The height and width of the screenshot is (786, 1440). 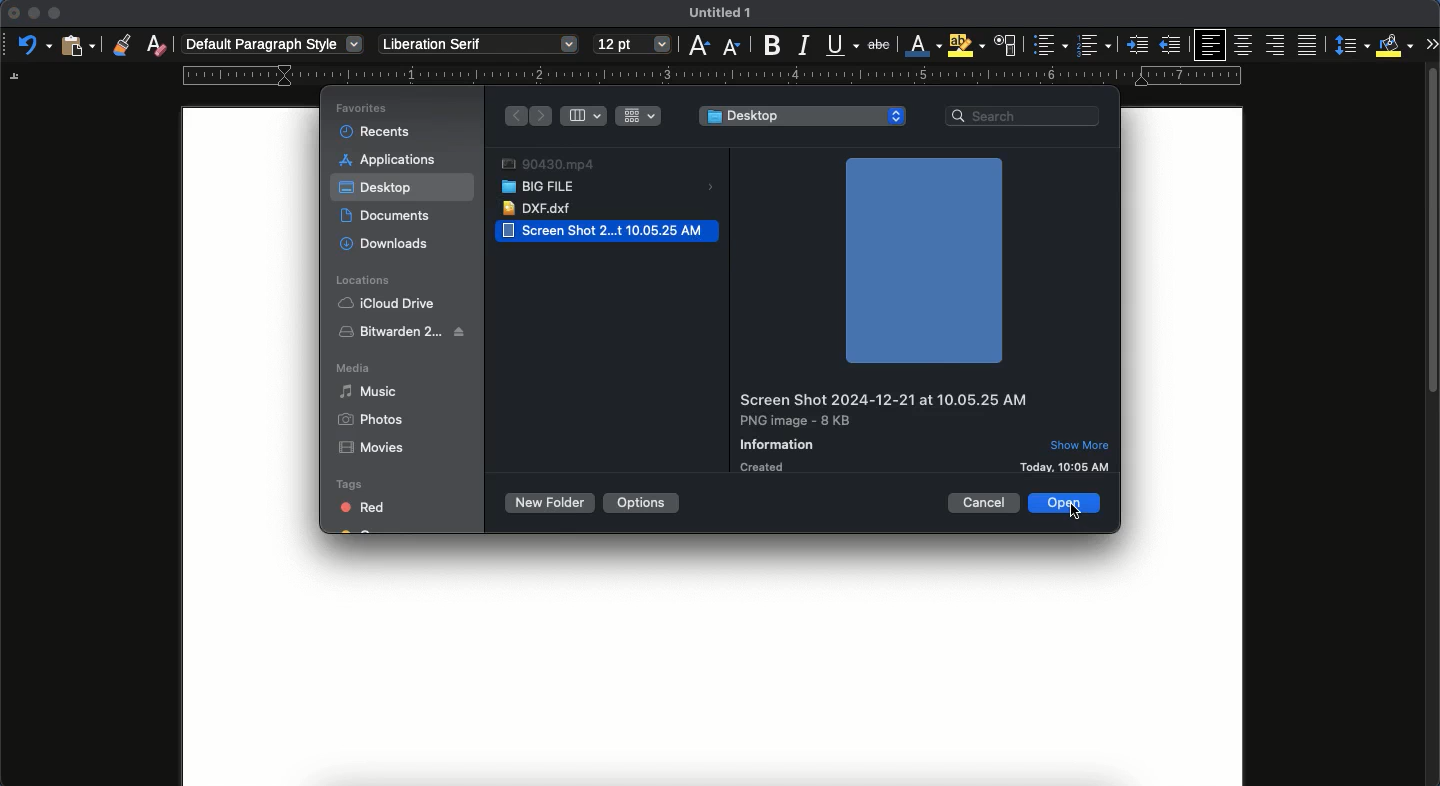 What do you see at coordinates (698, 46) in the screenshot?
I see `increase size` at bounding box center [698, 46].